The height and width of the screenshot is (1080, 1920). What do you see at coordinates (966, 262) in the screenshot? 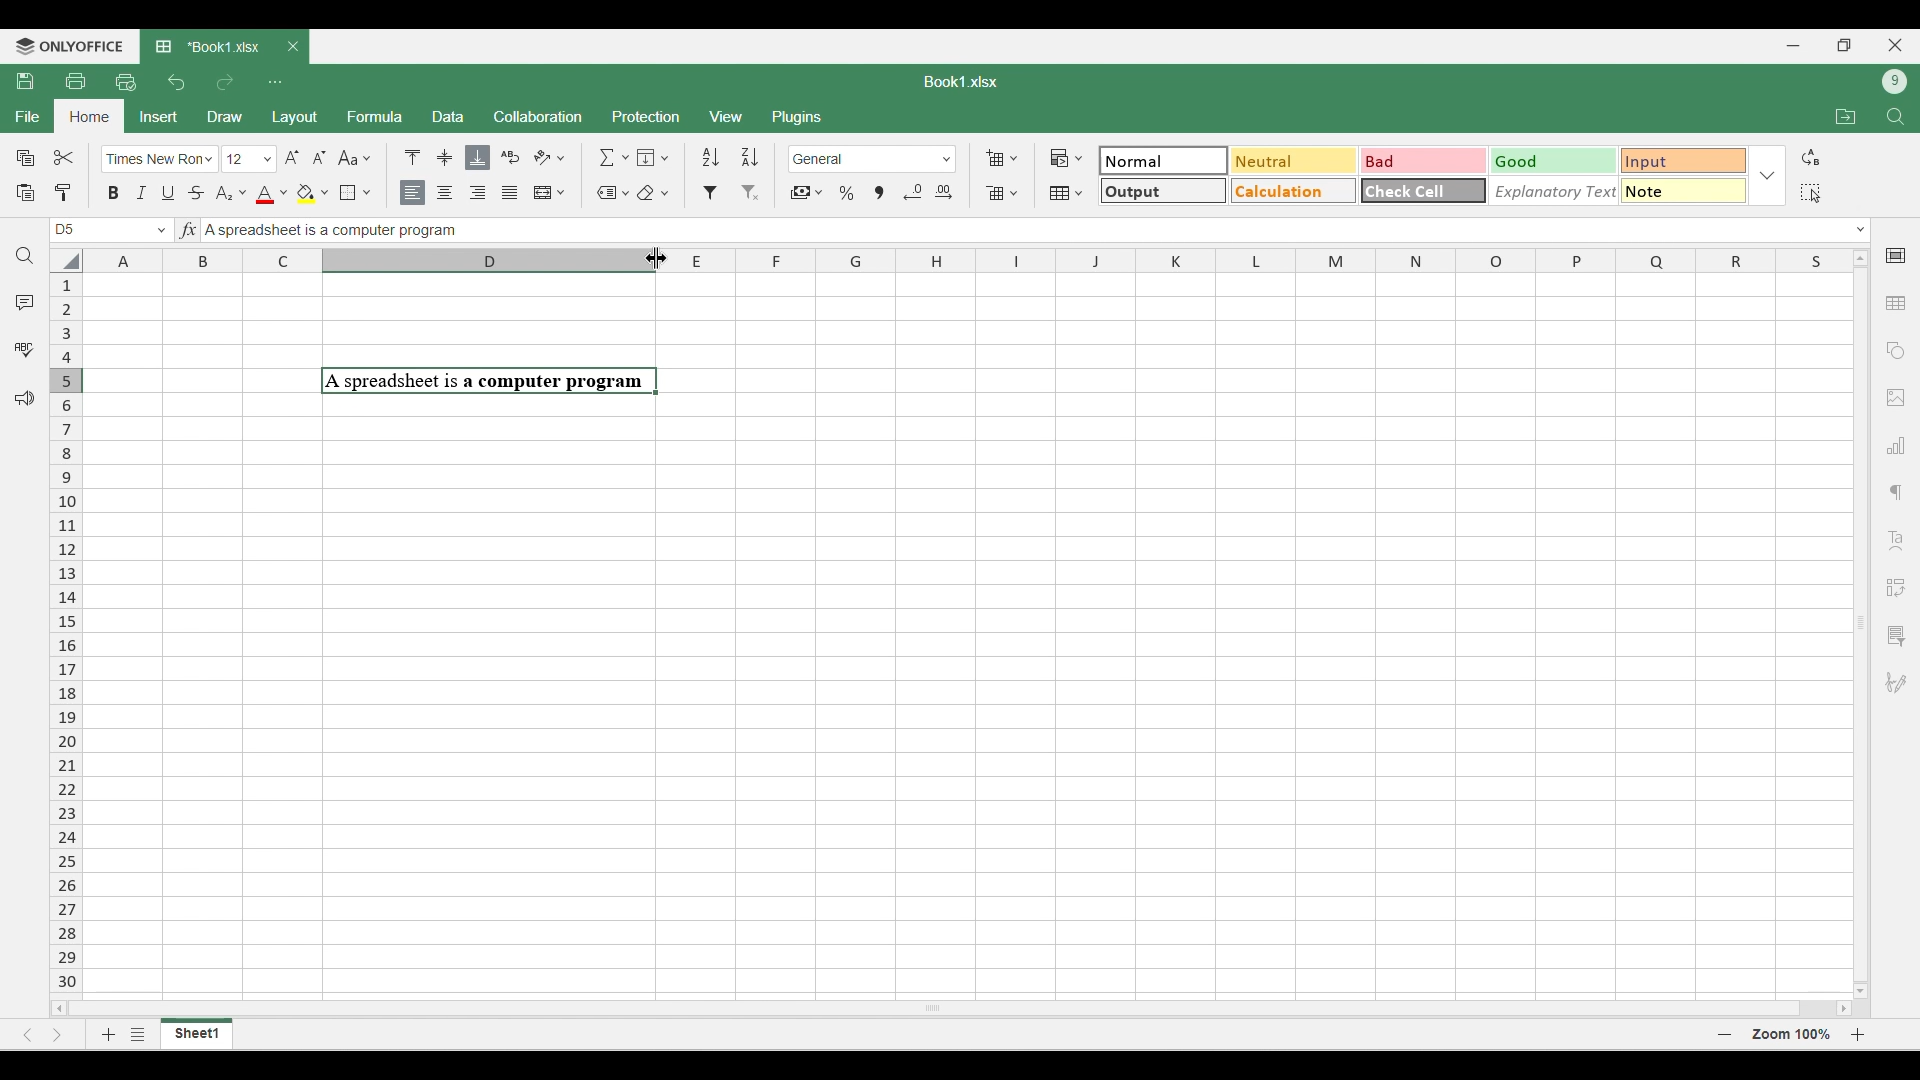
I see `Horizontal marker` at bounding box center [966, 262].